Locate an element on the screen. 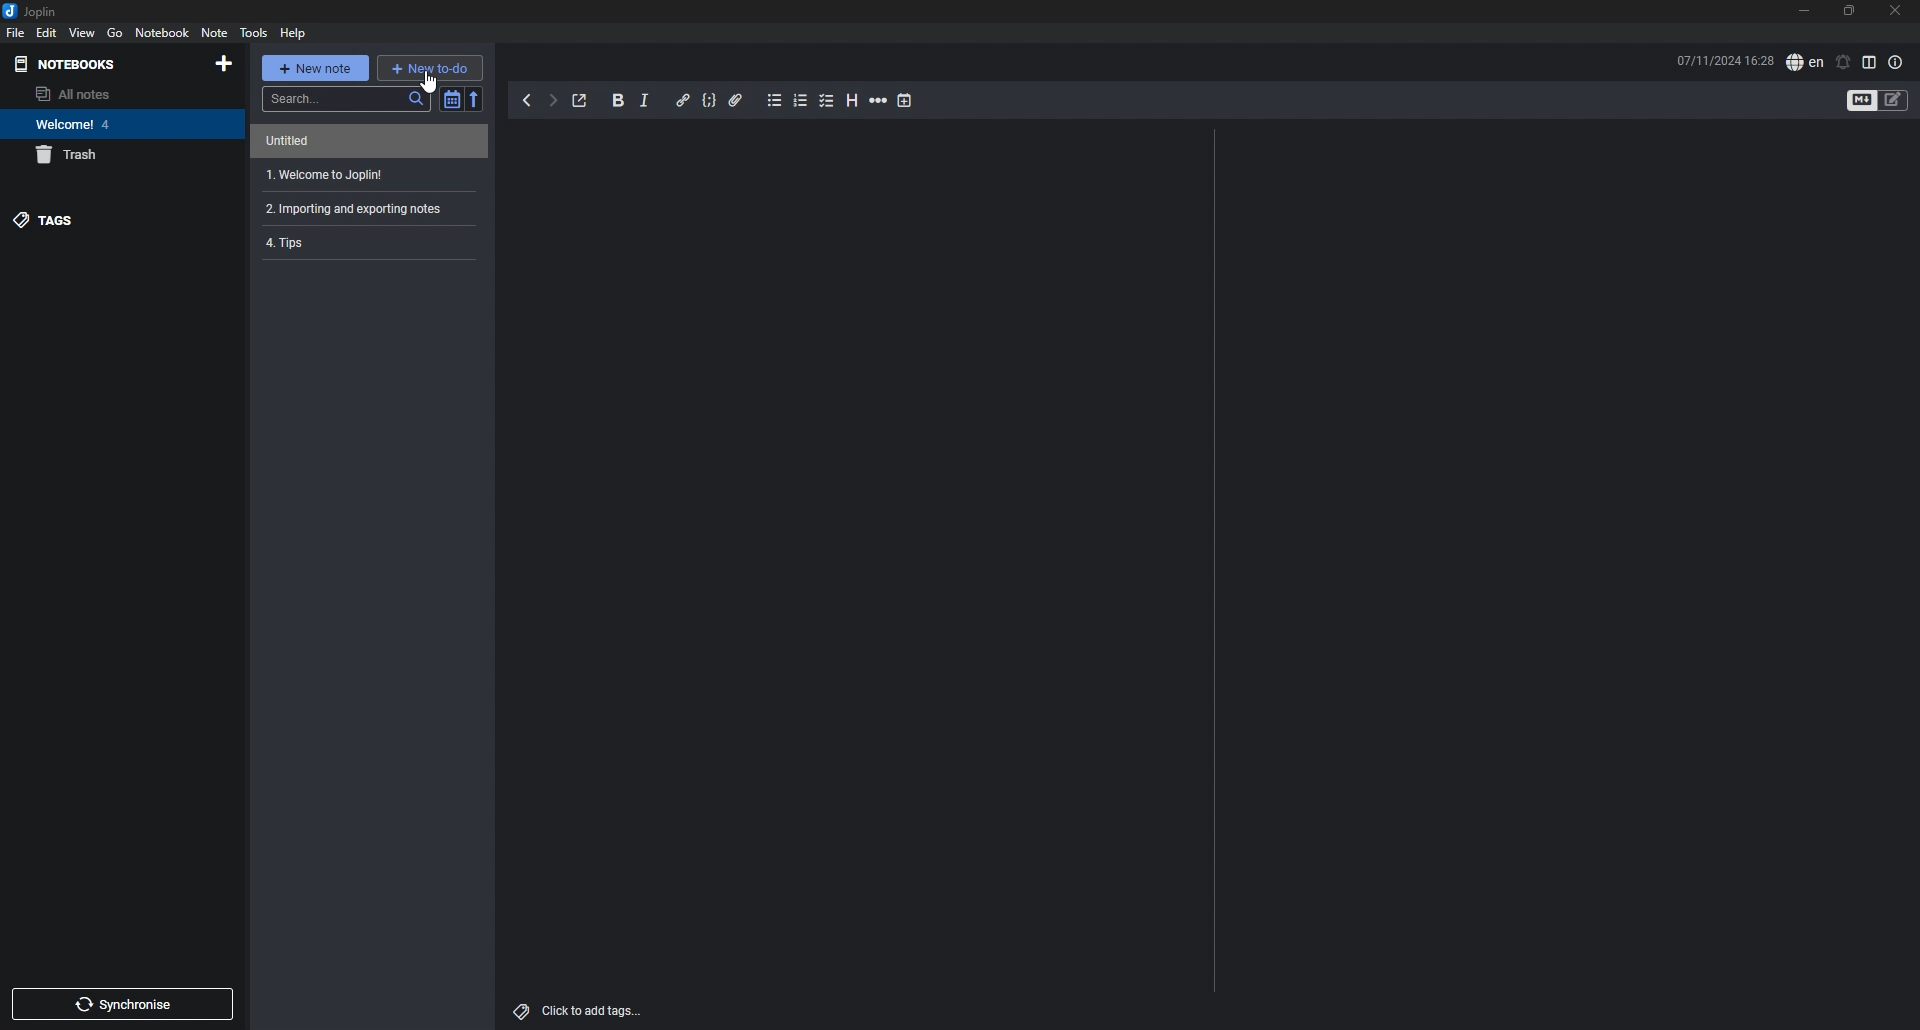 Image resolution: width=1920 pixels, height=1030 pixels. numbered list is located at coordinates (801, 102).